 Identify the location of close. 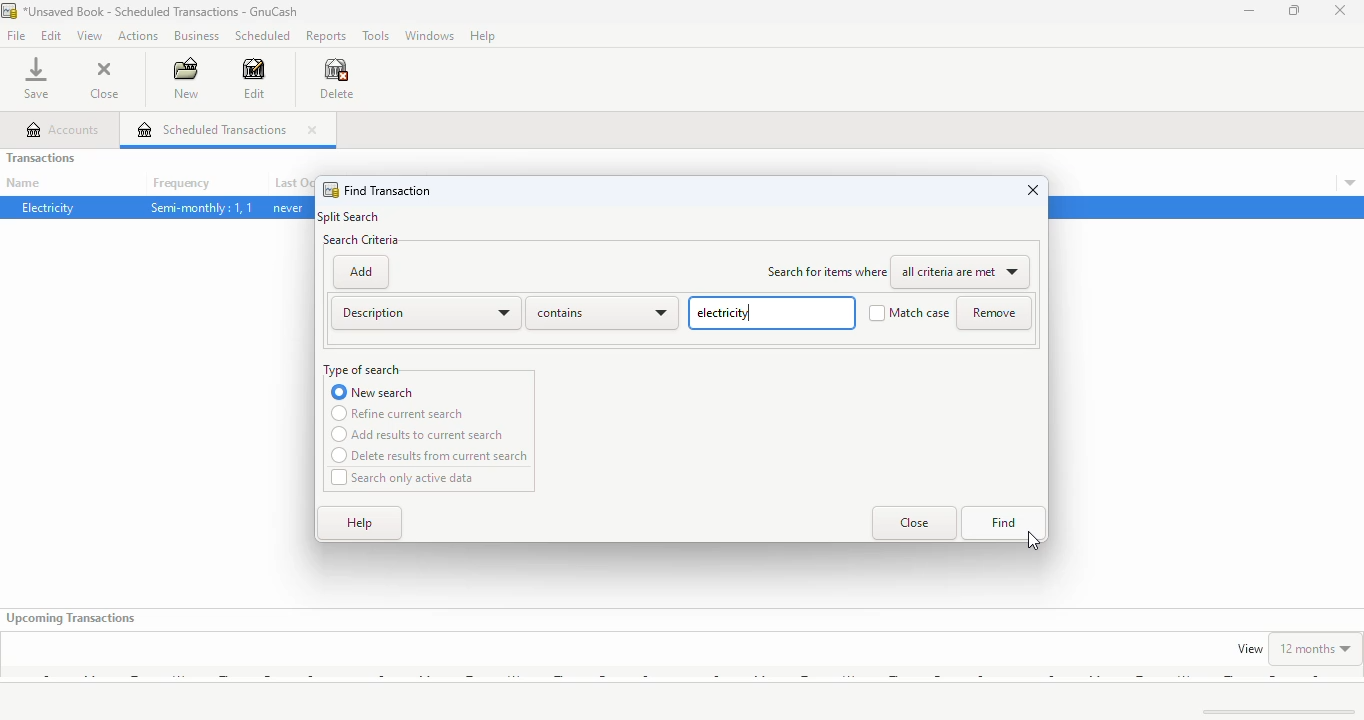
(1341, 10).